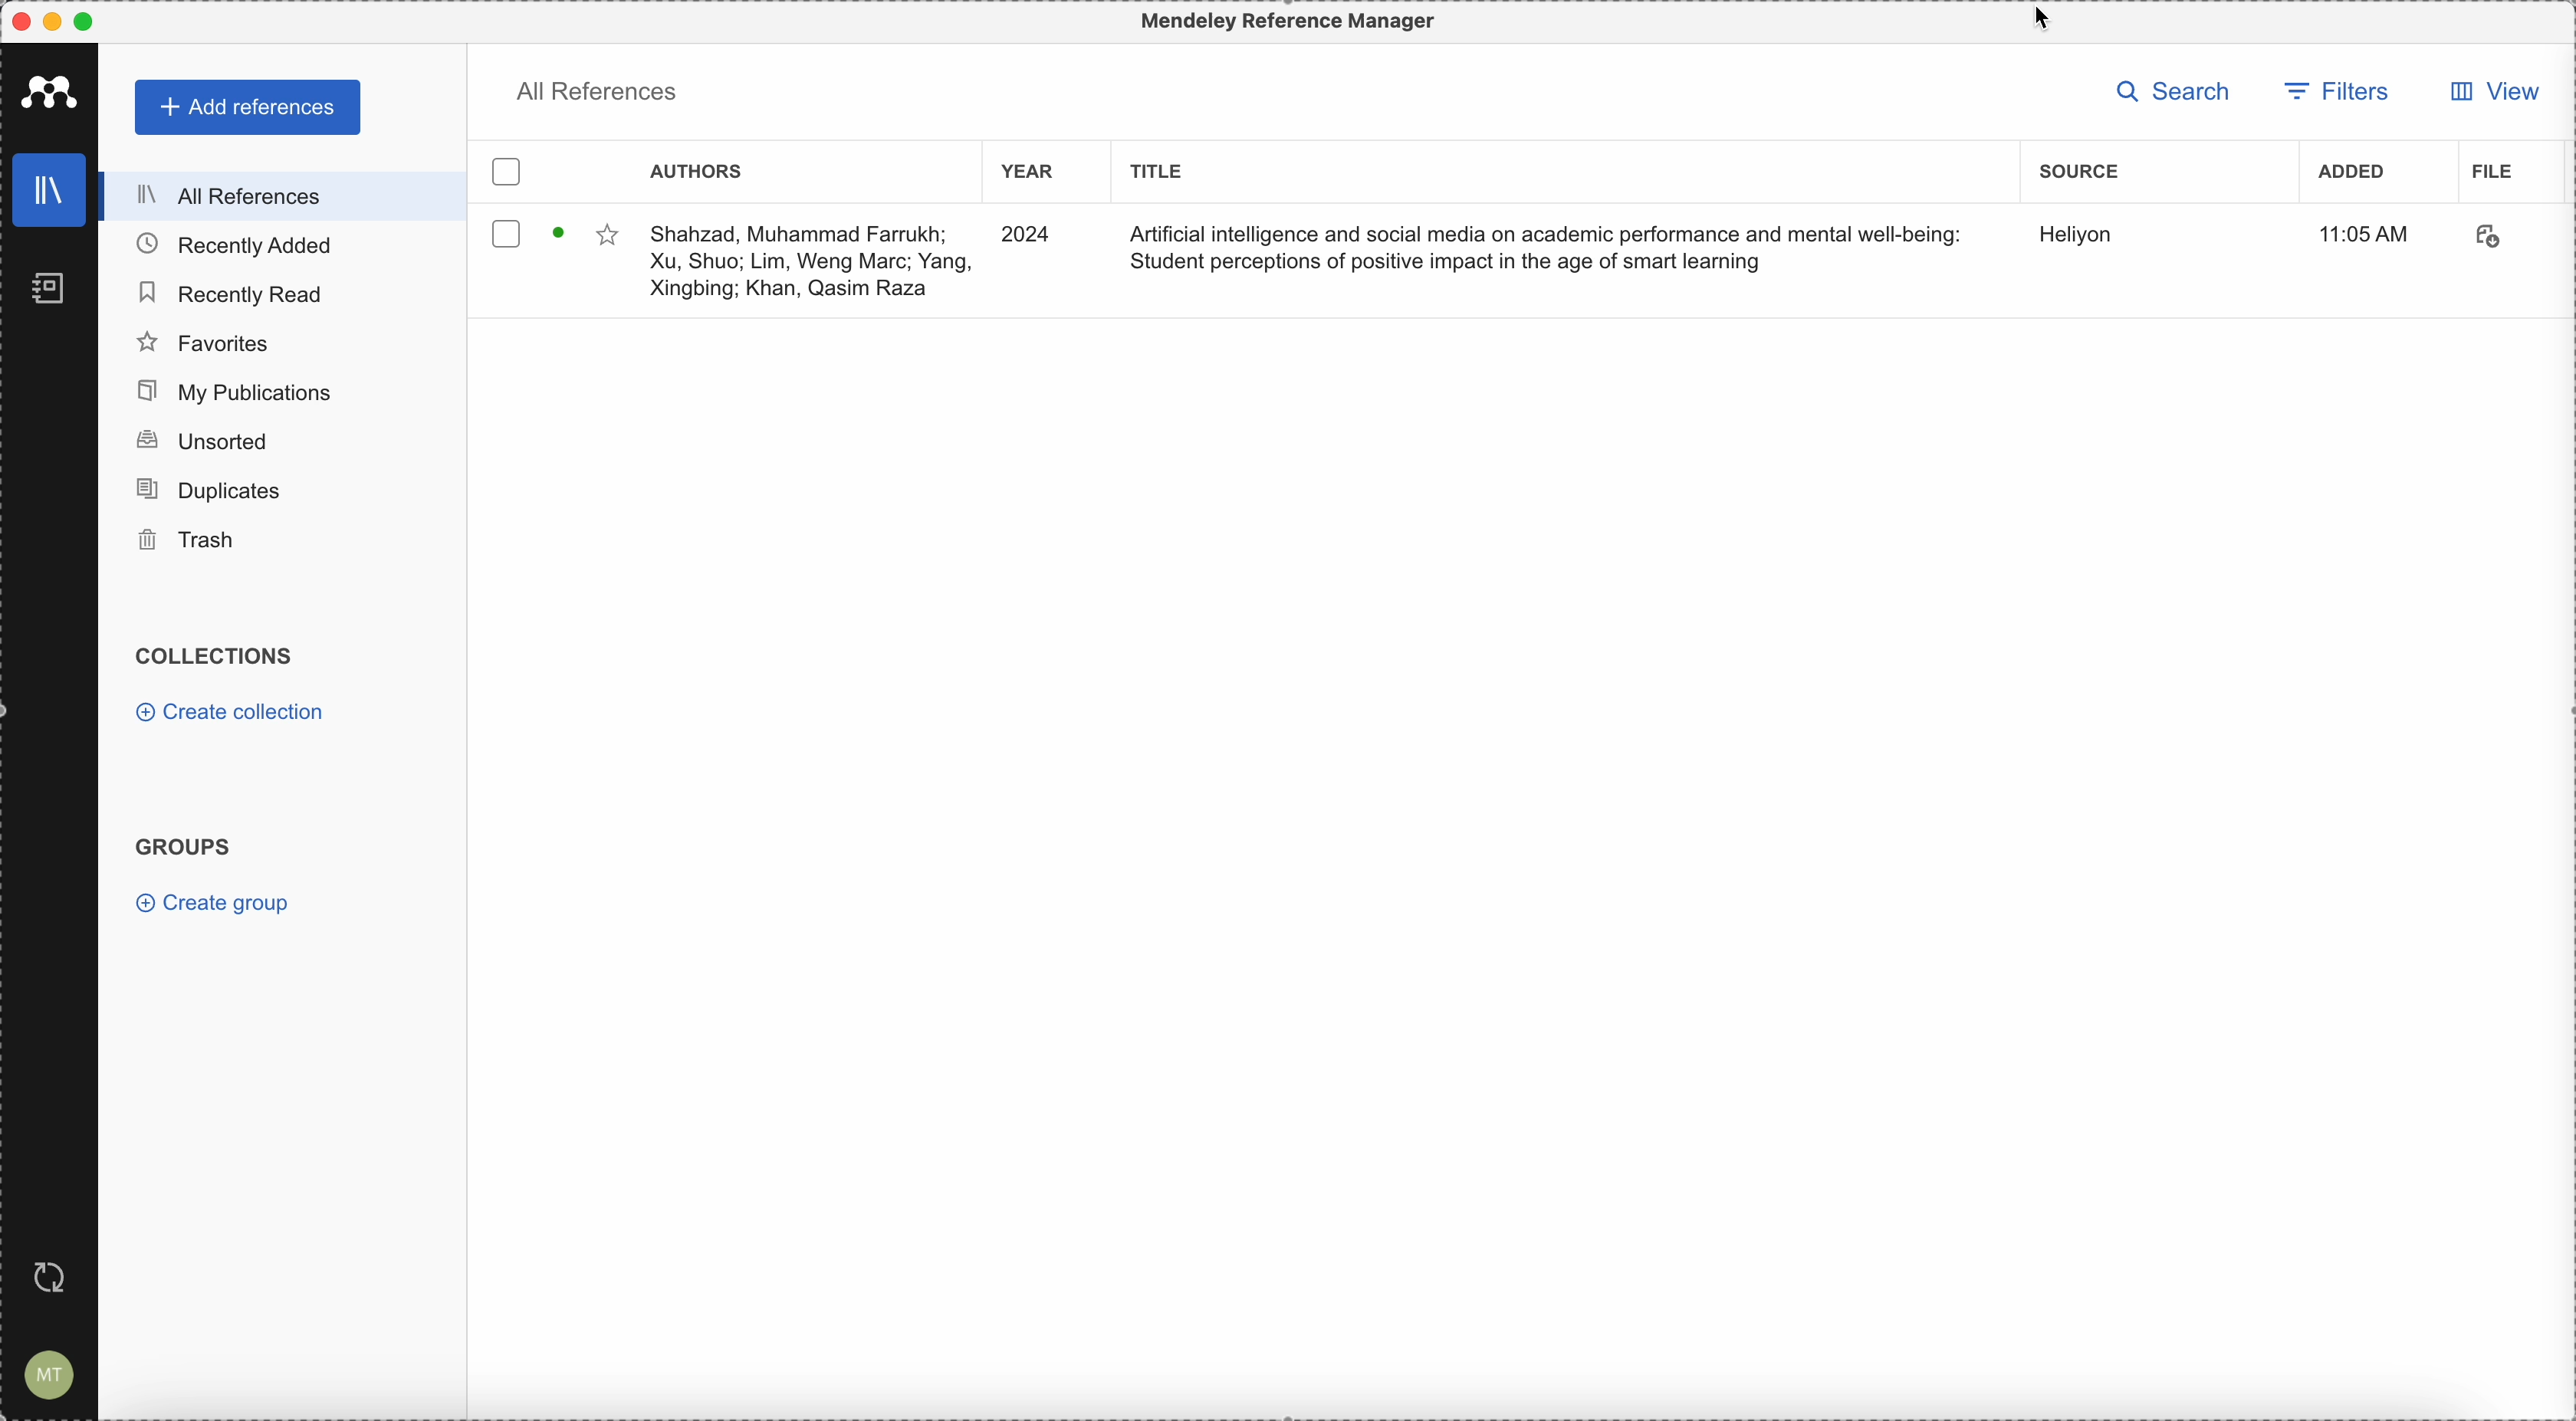 Image resolution: width=2576 pixels, height=1421 pixels. I want to click on my publications, so click(232, 391).